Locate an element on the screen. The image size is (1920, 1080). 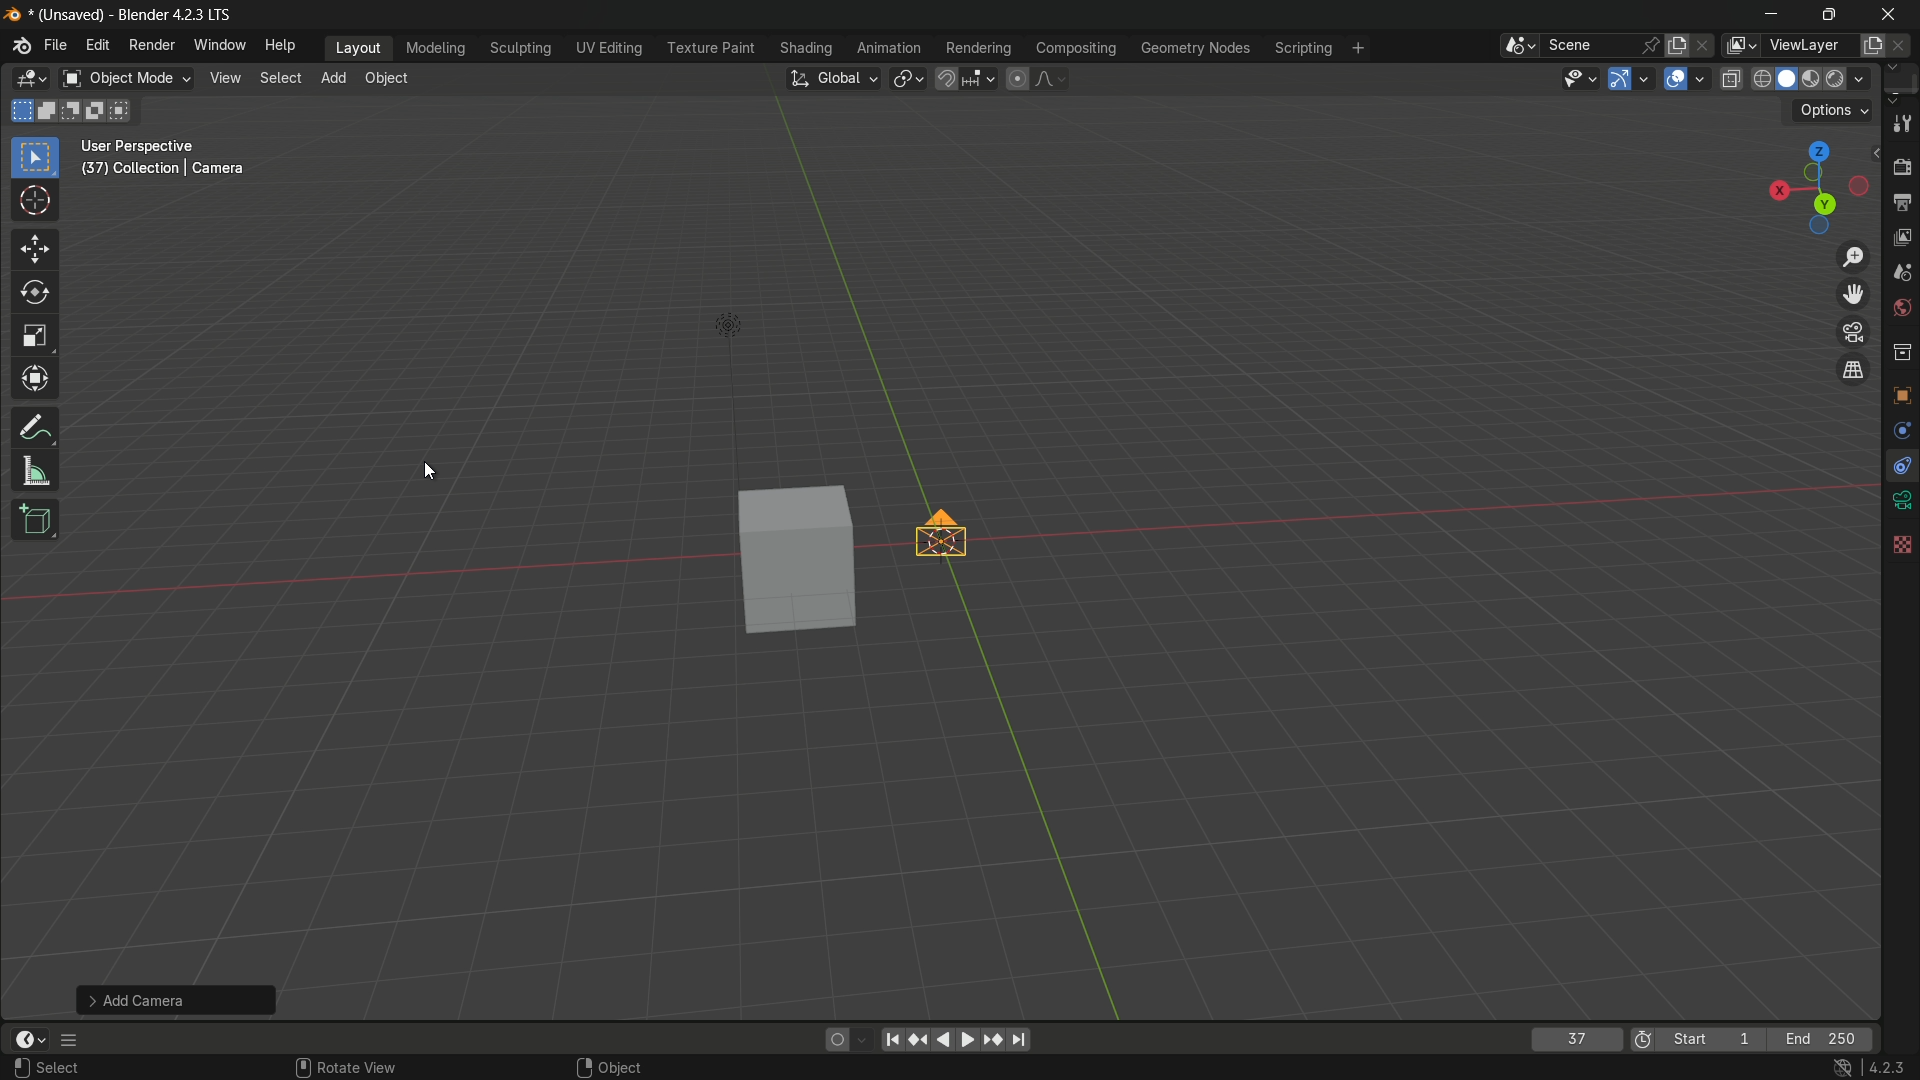
transform pivot table is located at coordinates (907, 80).